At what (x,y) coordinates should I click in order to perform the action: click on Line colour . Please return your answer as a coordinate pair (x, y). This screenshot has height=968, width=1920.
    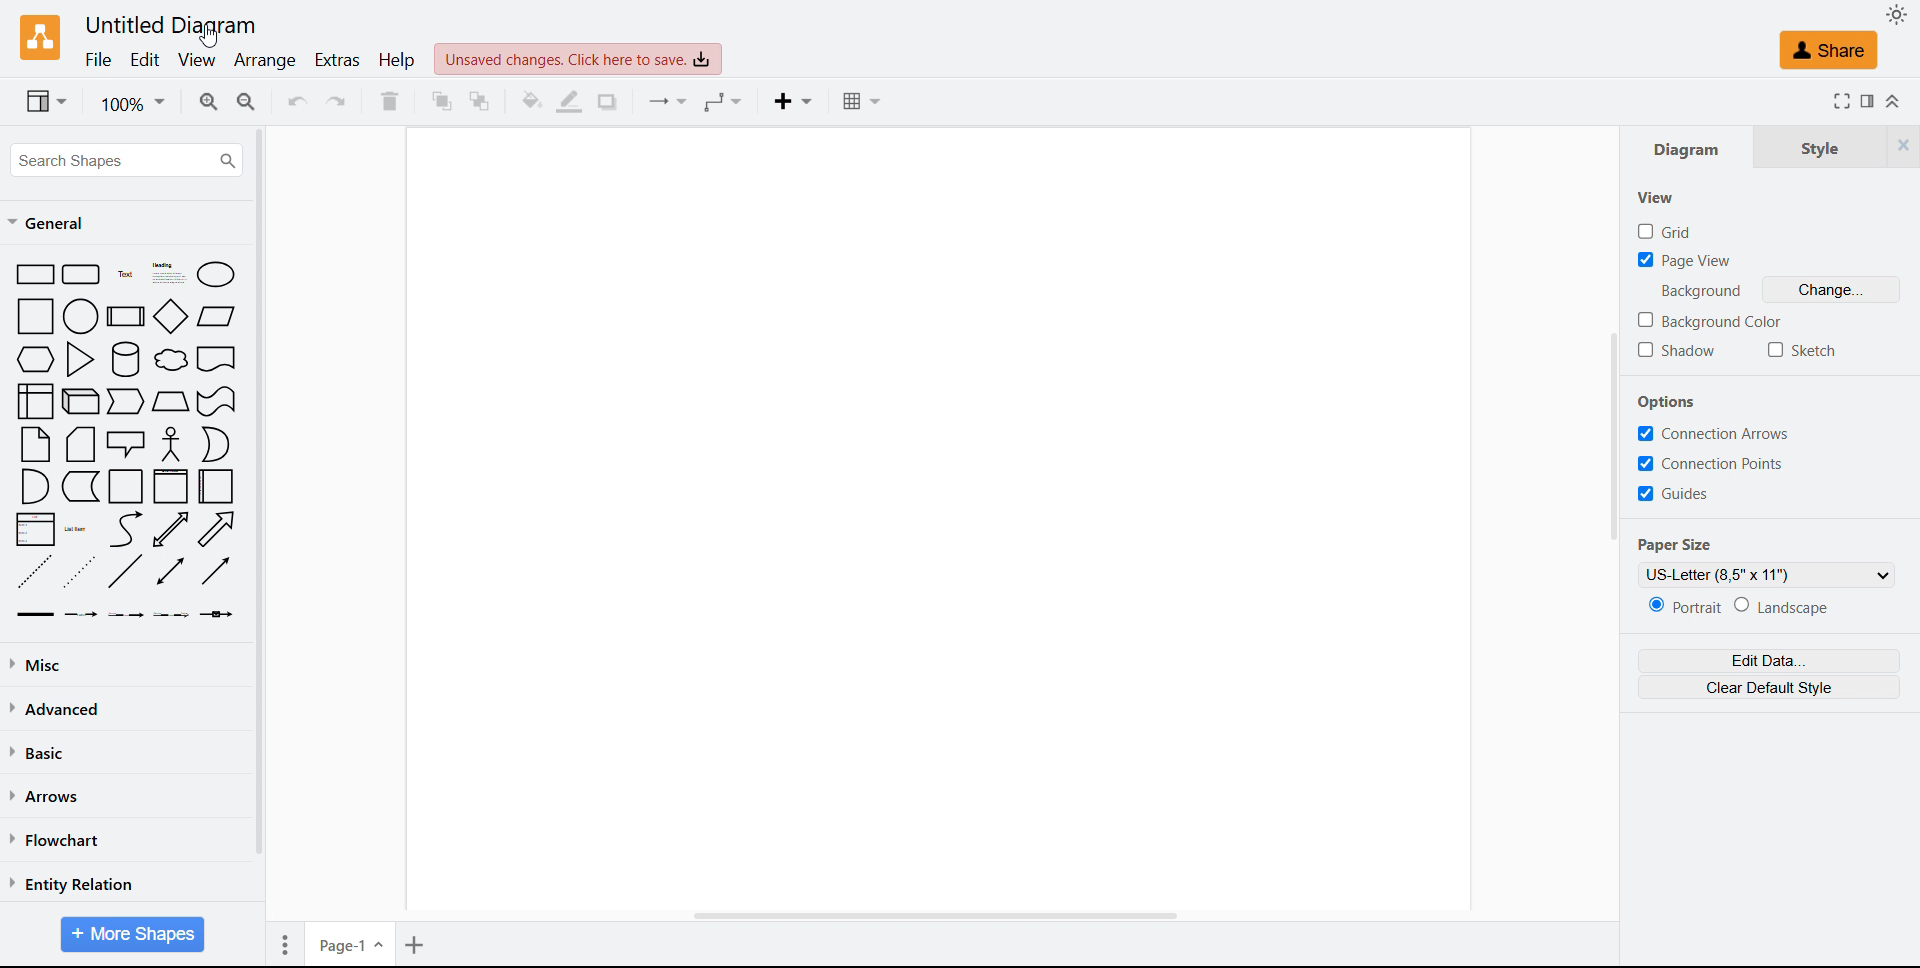
    Looking at the image, I should click on (571, 103).